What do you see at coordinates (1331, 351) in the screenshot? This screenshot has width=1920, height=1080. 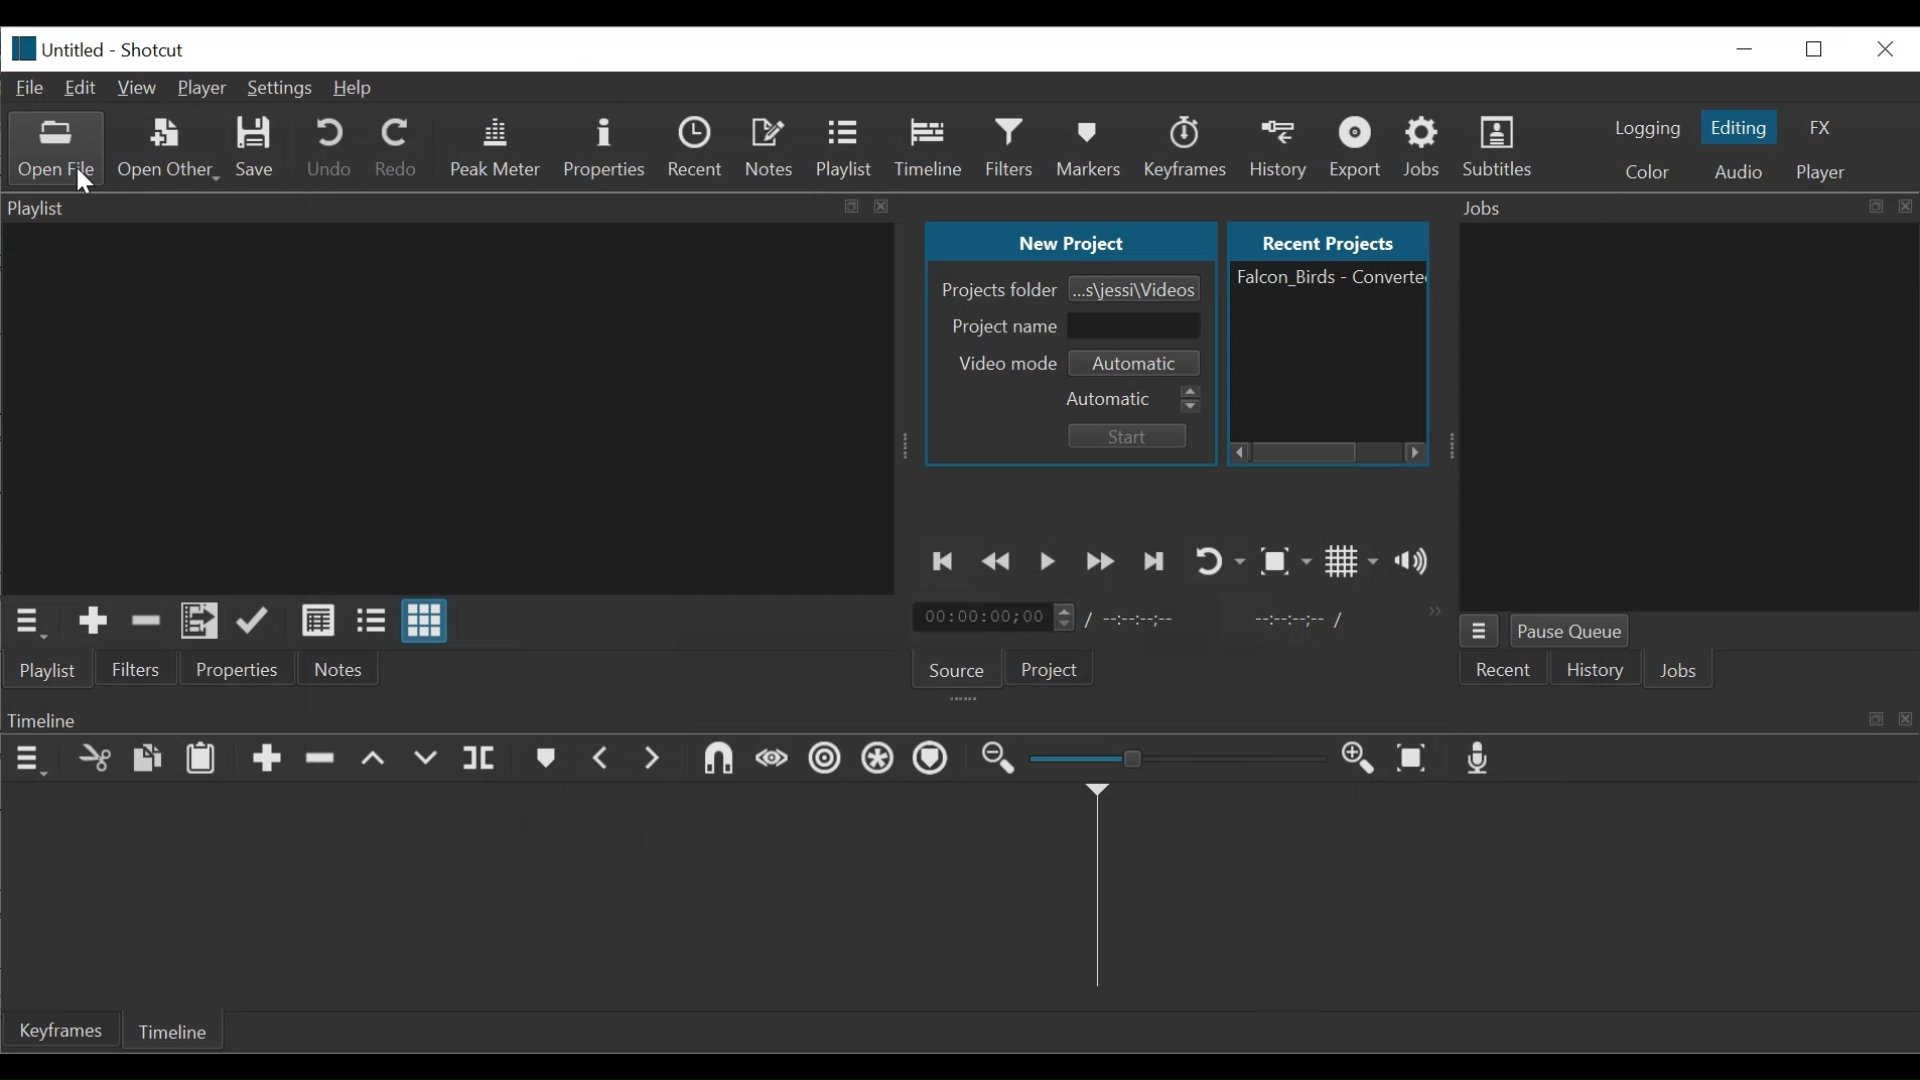 I see `File Name` at bounding box center [1331, 351].